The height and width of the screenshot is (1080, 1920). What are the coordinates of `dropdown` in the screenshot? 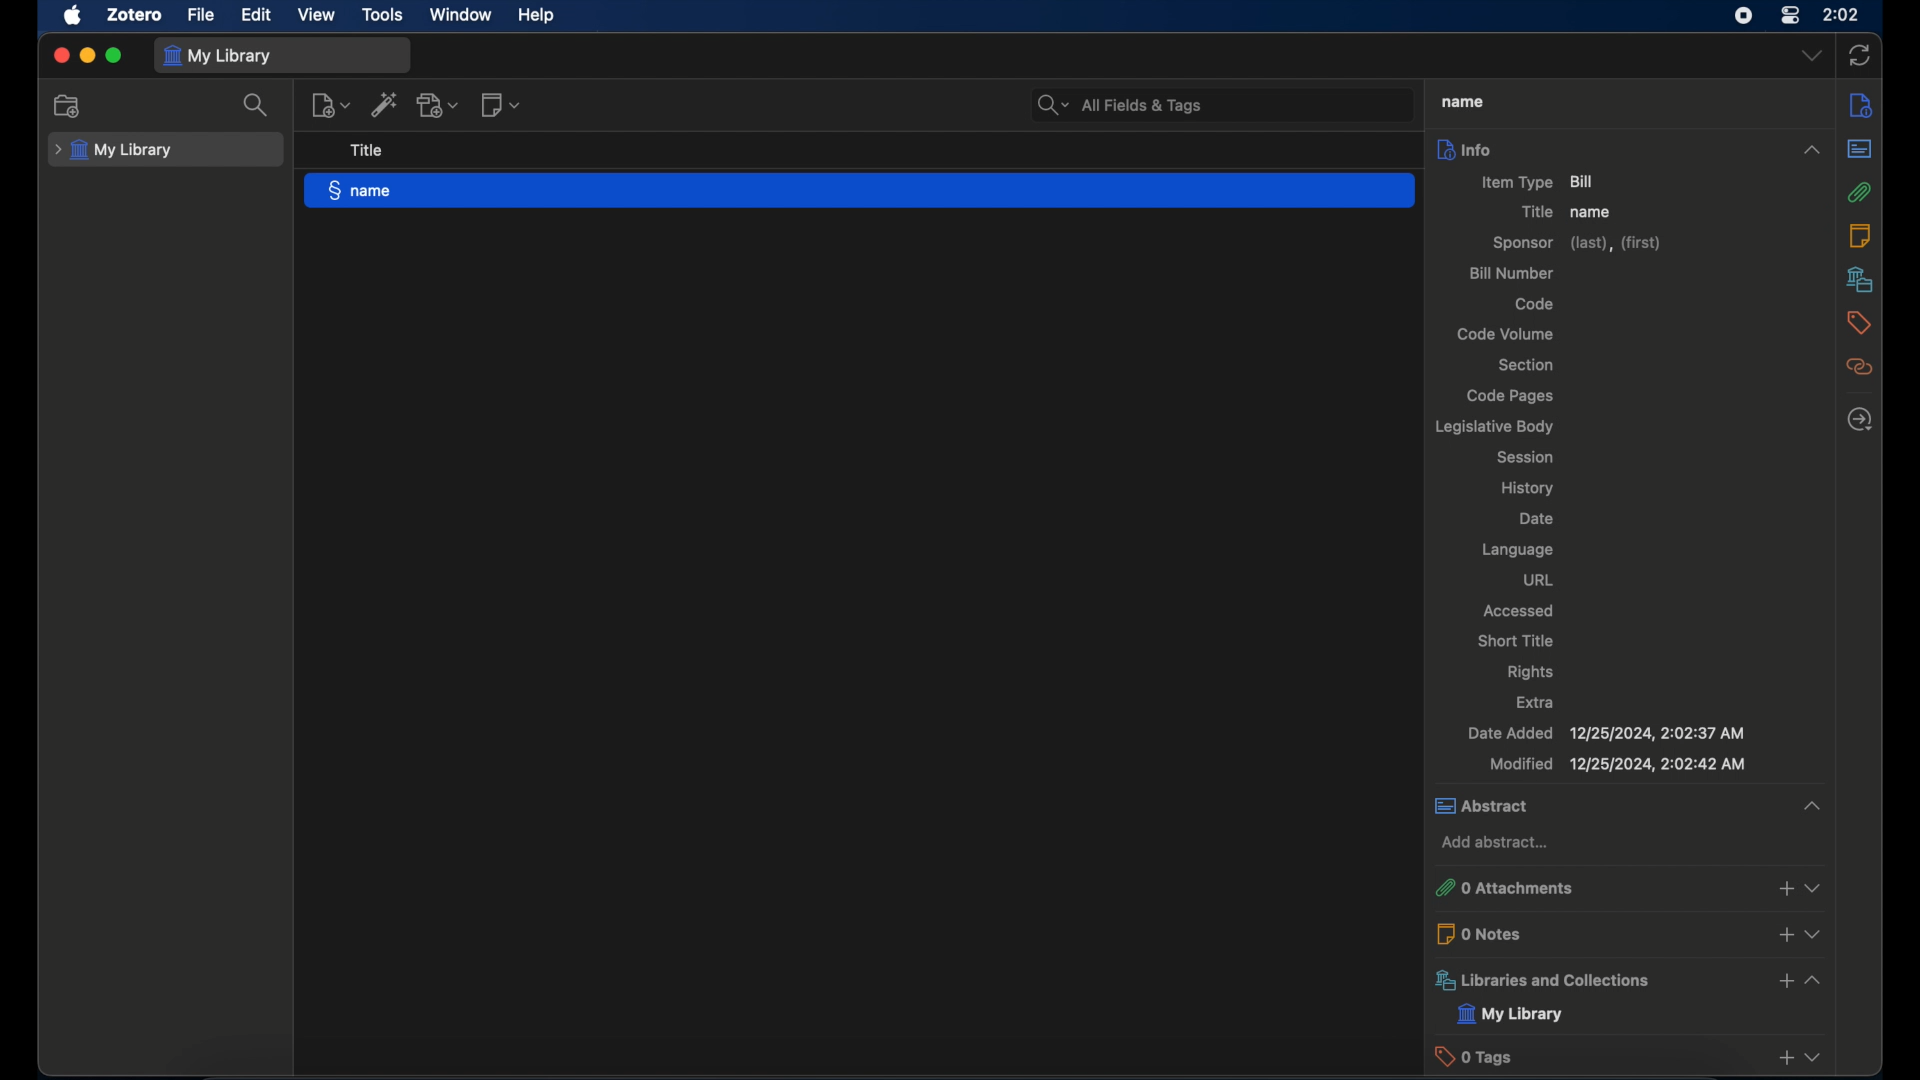 It's located at (1811, 56).